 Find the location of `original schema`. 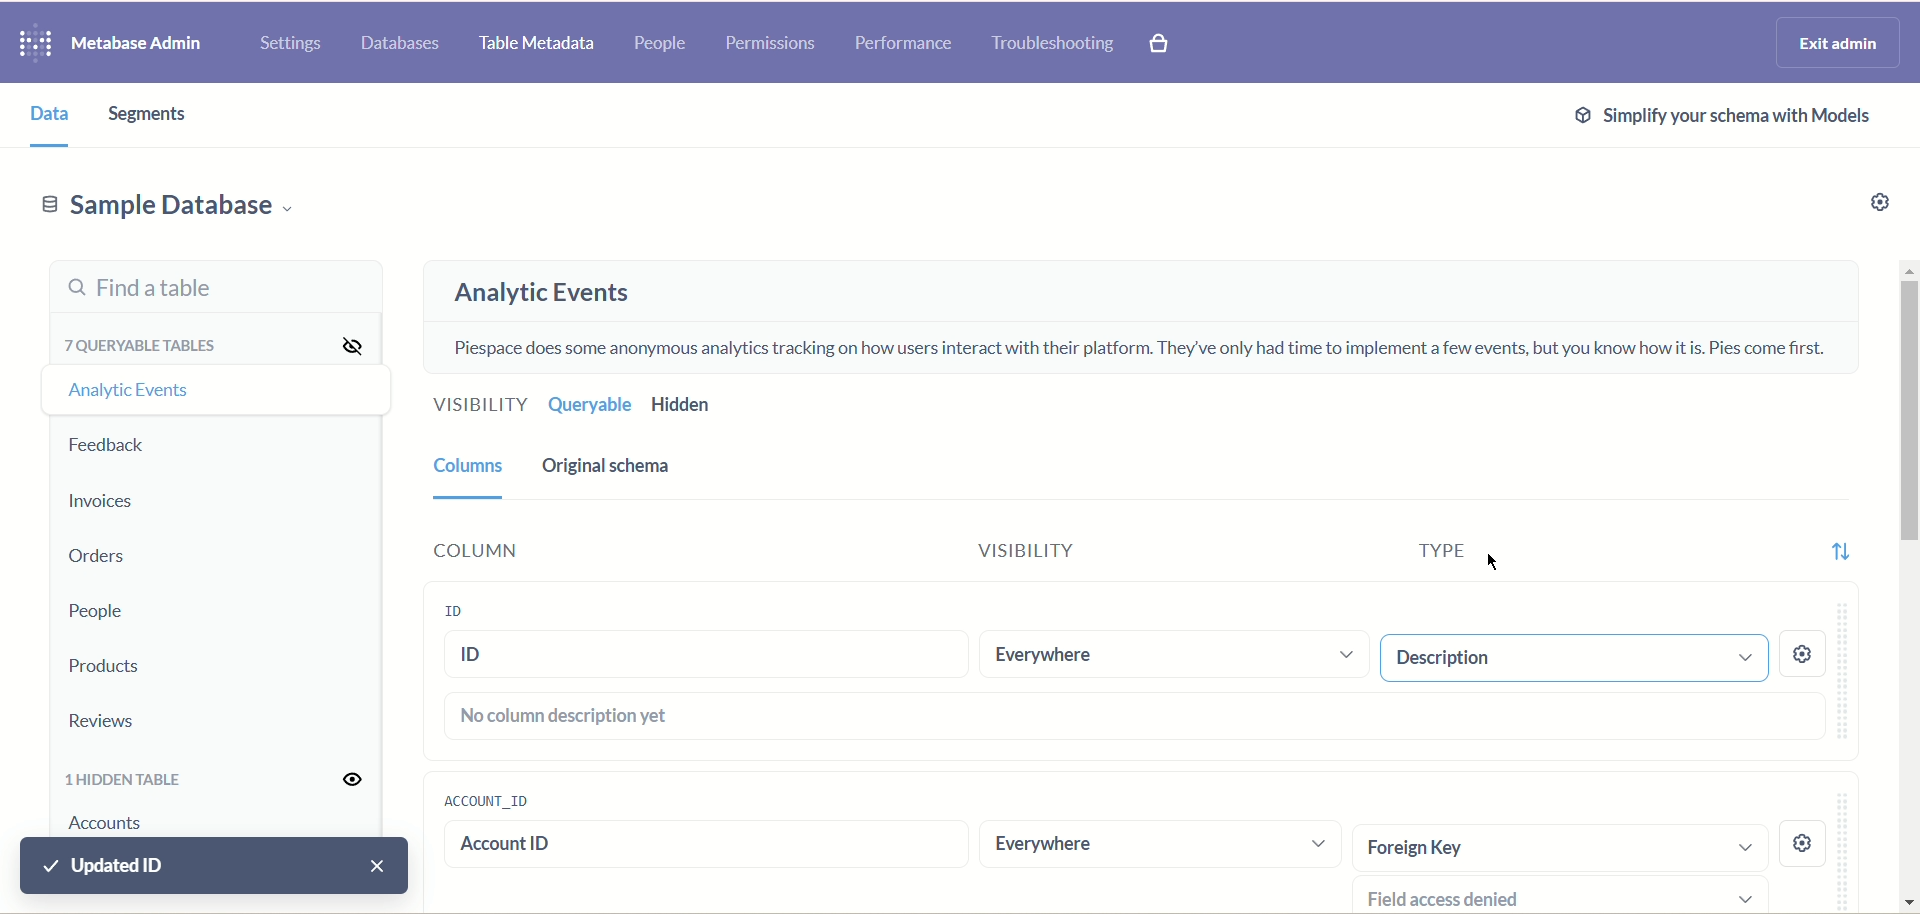

original schema is located at coordinates (607, 469).